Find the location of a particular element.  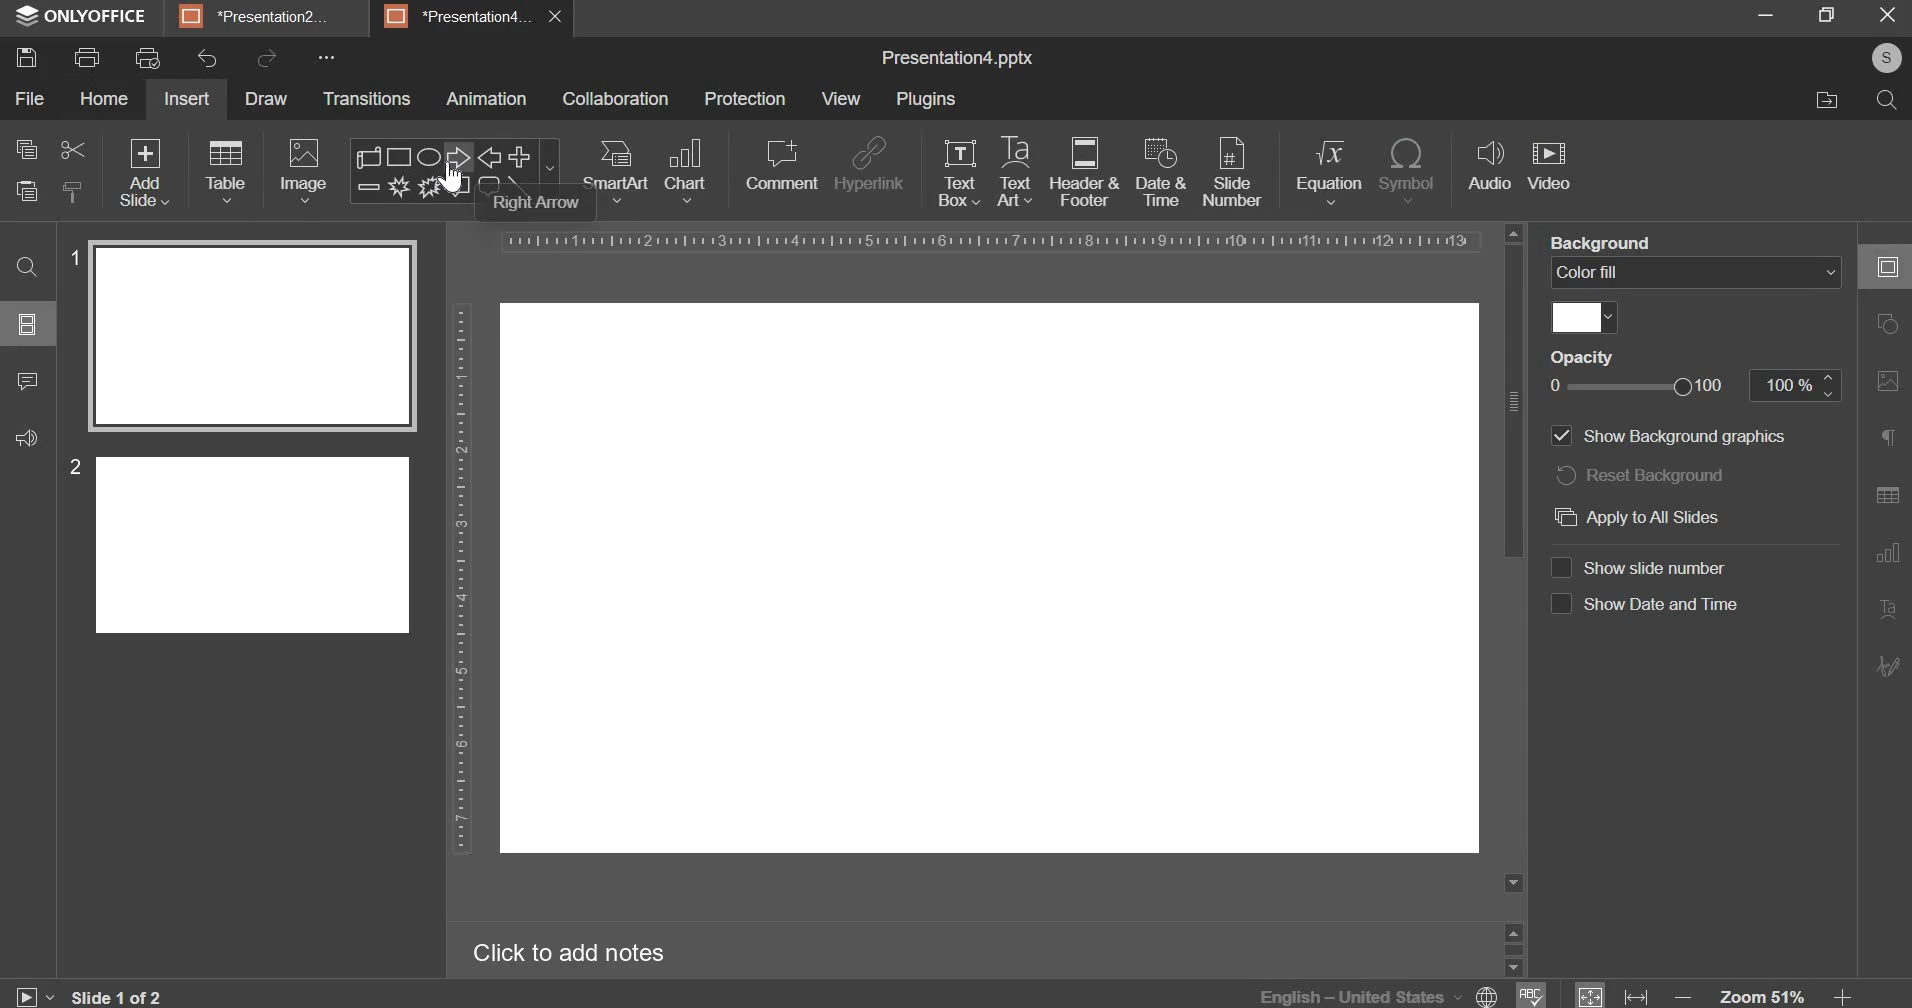

zoom is located at coordinates (1766, 991).